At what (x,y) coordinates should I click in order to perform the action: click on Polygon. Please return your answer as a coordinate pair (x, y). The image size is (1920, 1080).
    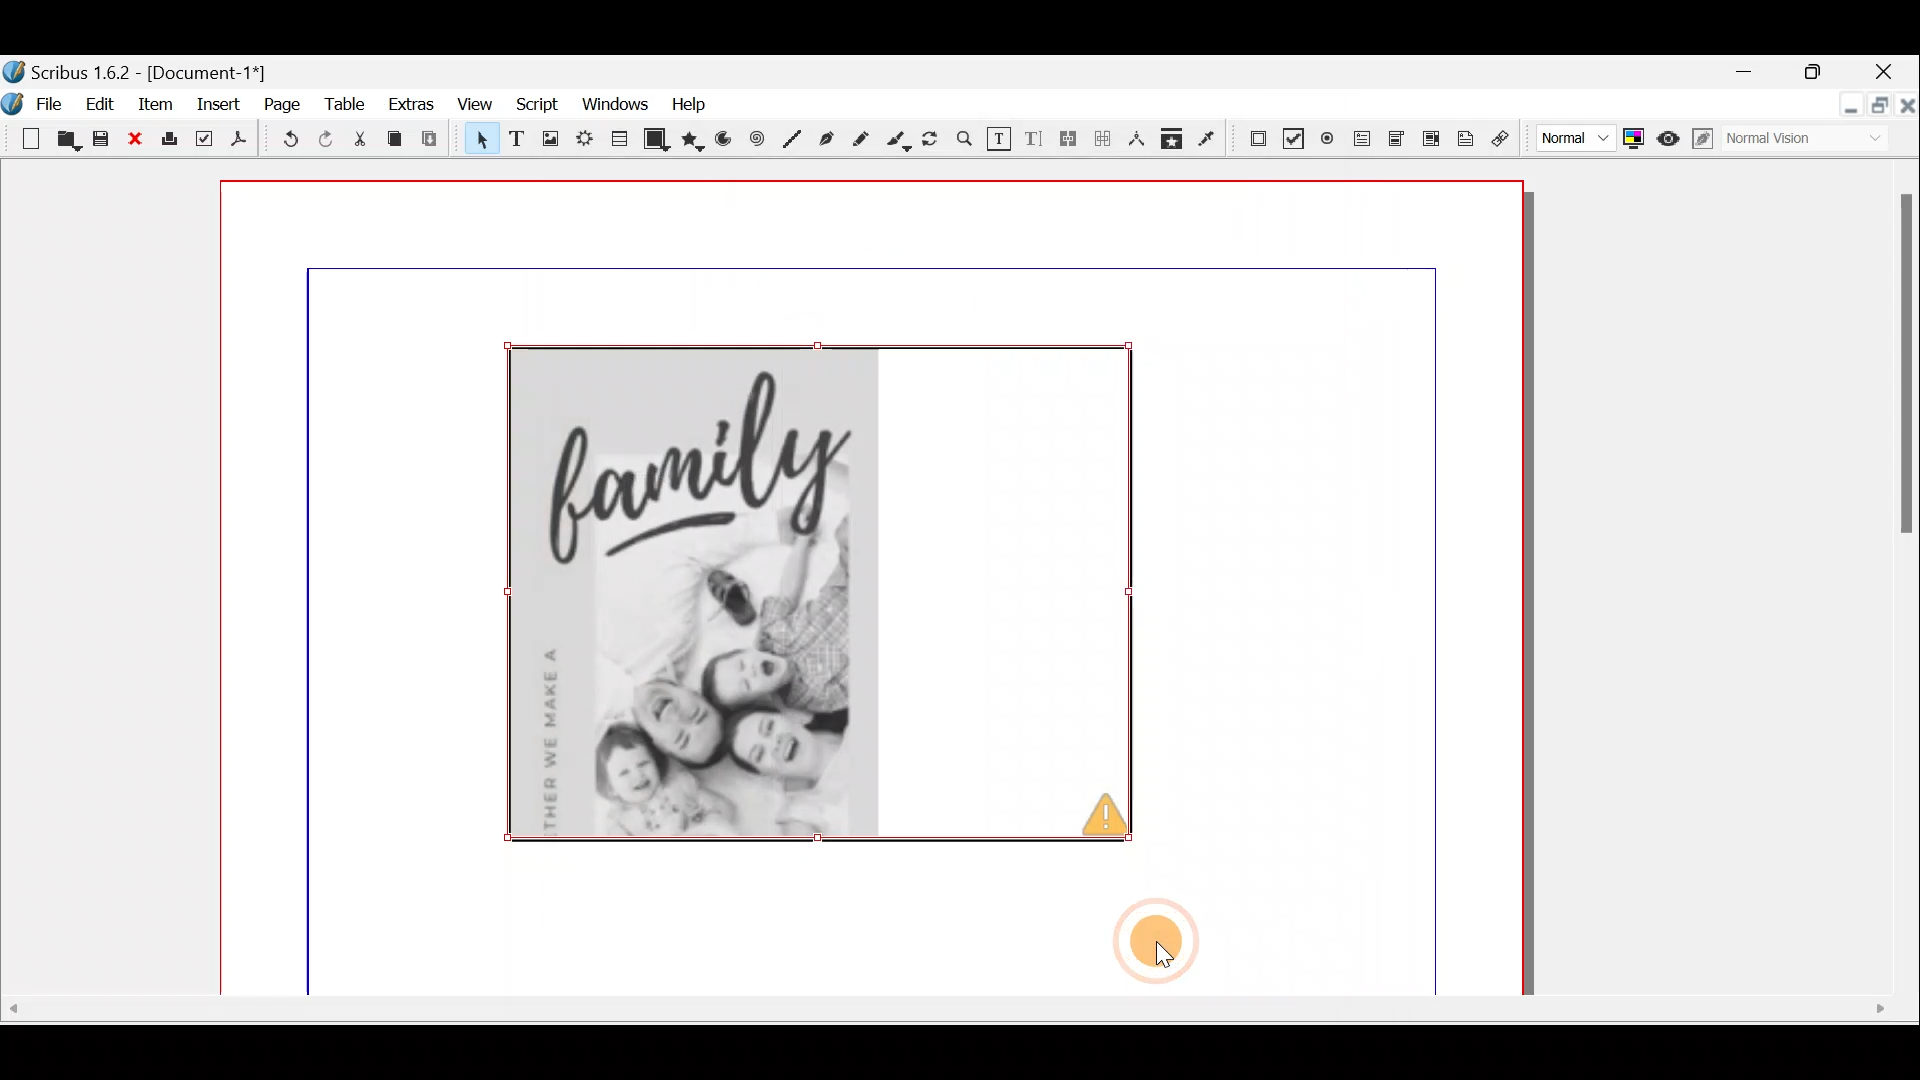
    Looking at the image, I should click on (695, 144).